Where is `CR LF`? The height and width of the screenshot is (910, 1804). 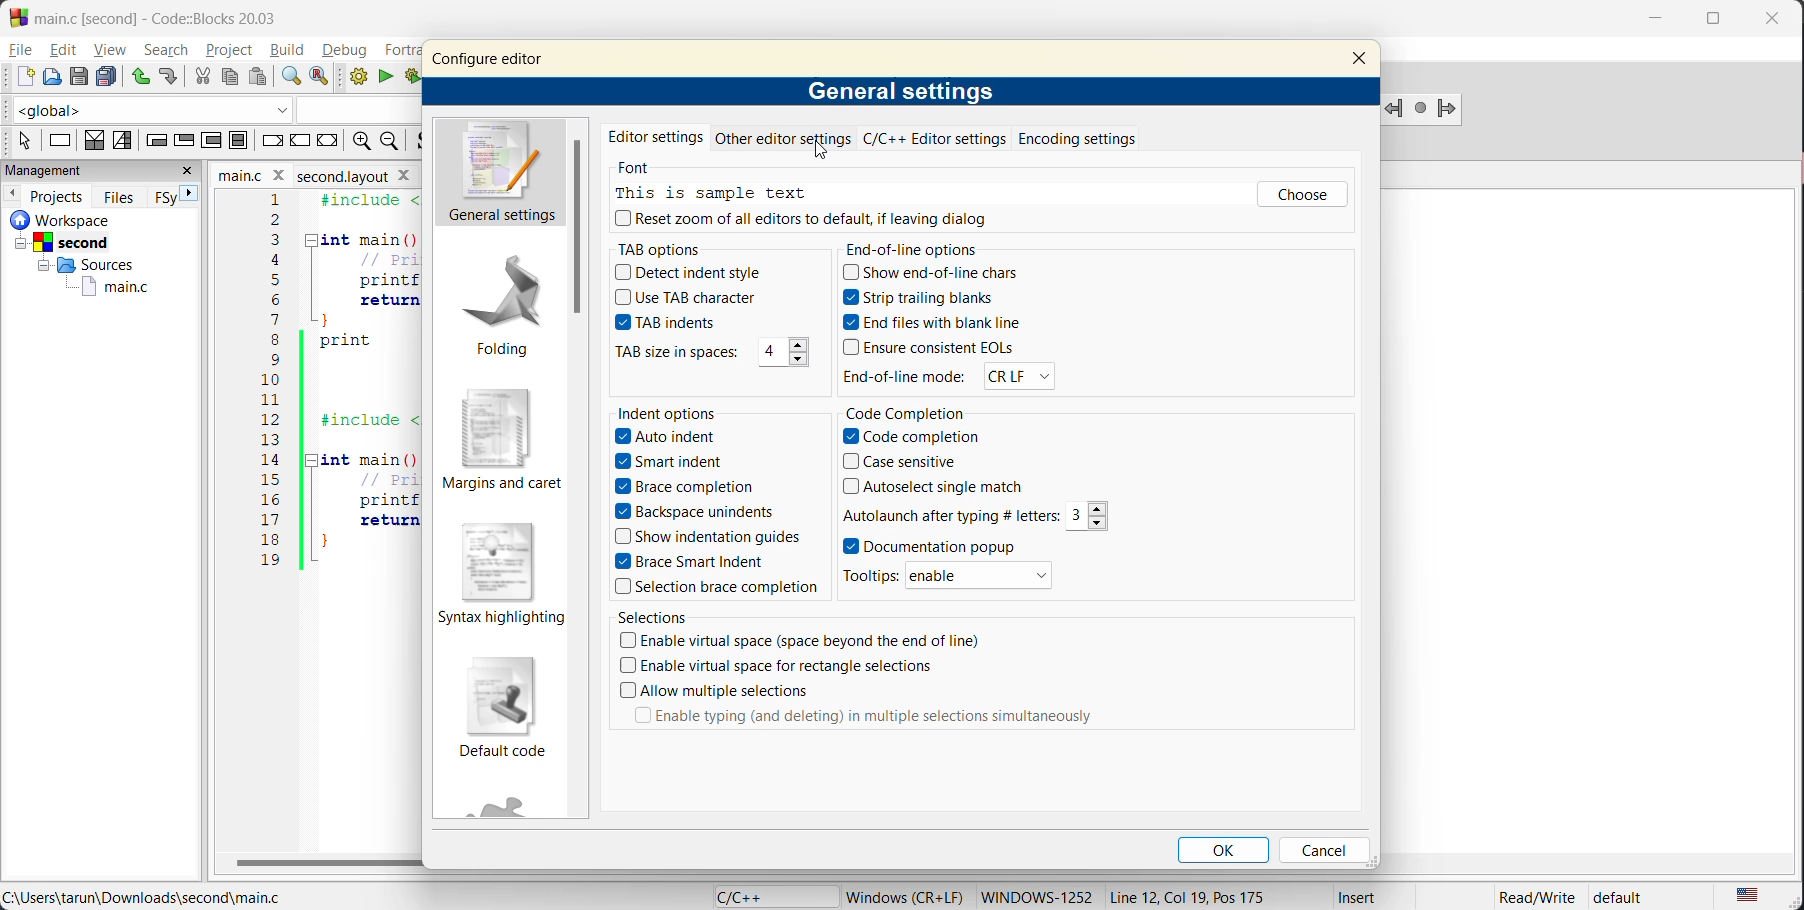 CR LF is located at coordinates (1039, 377).